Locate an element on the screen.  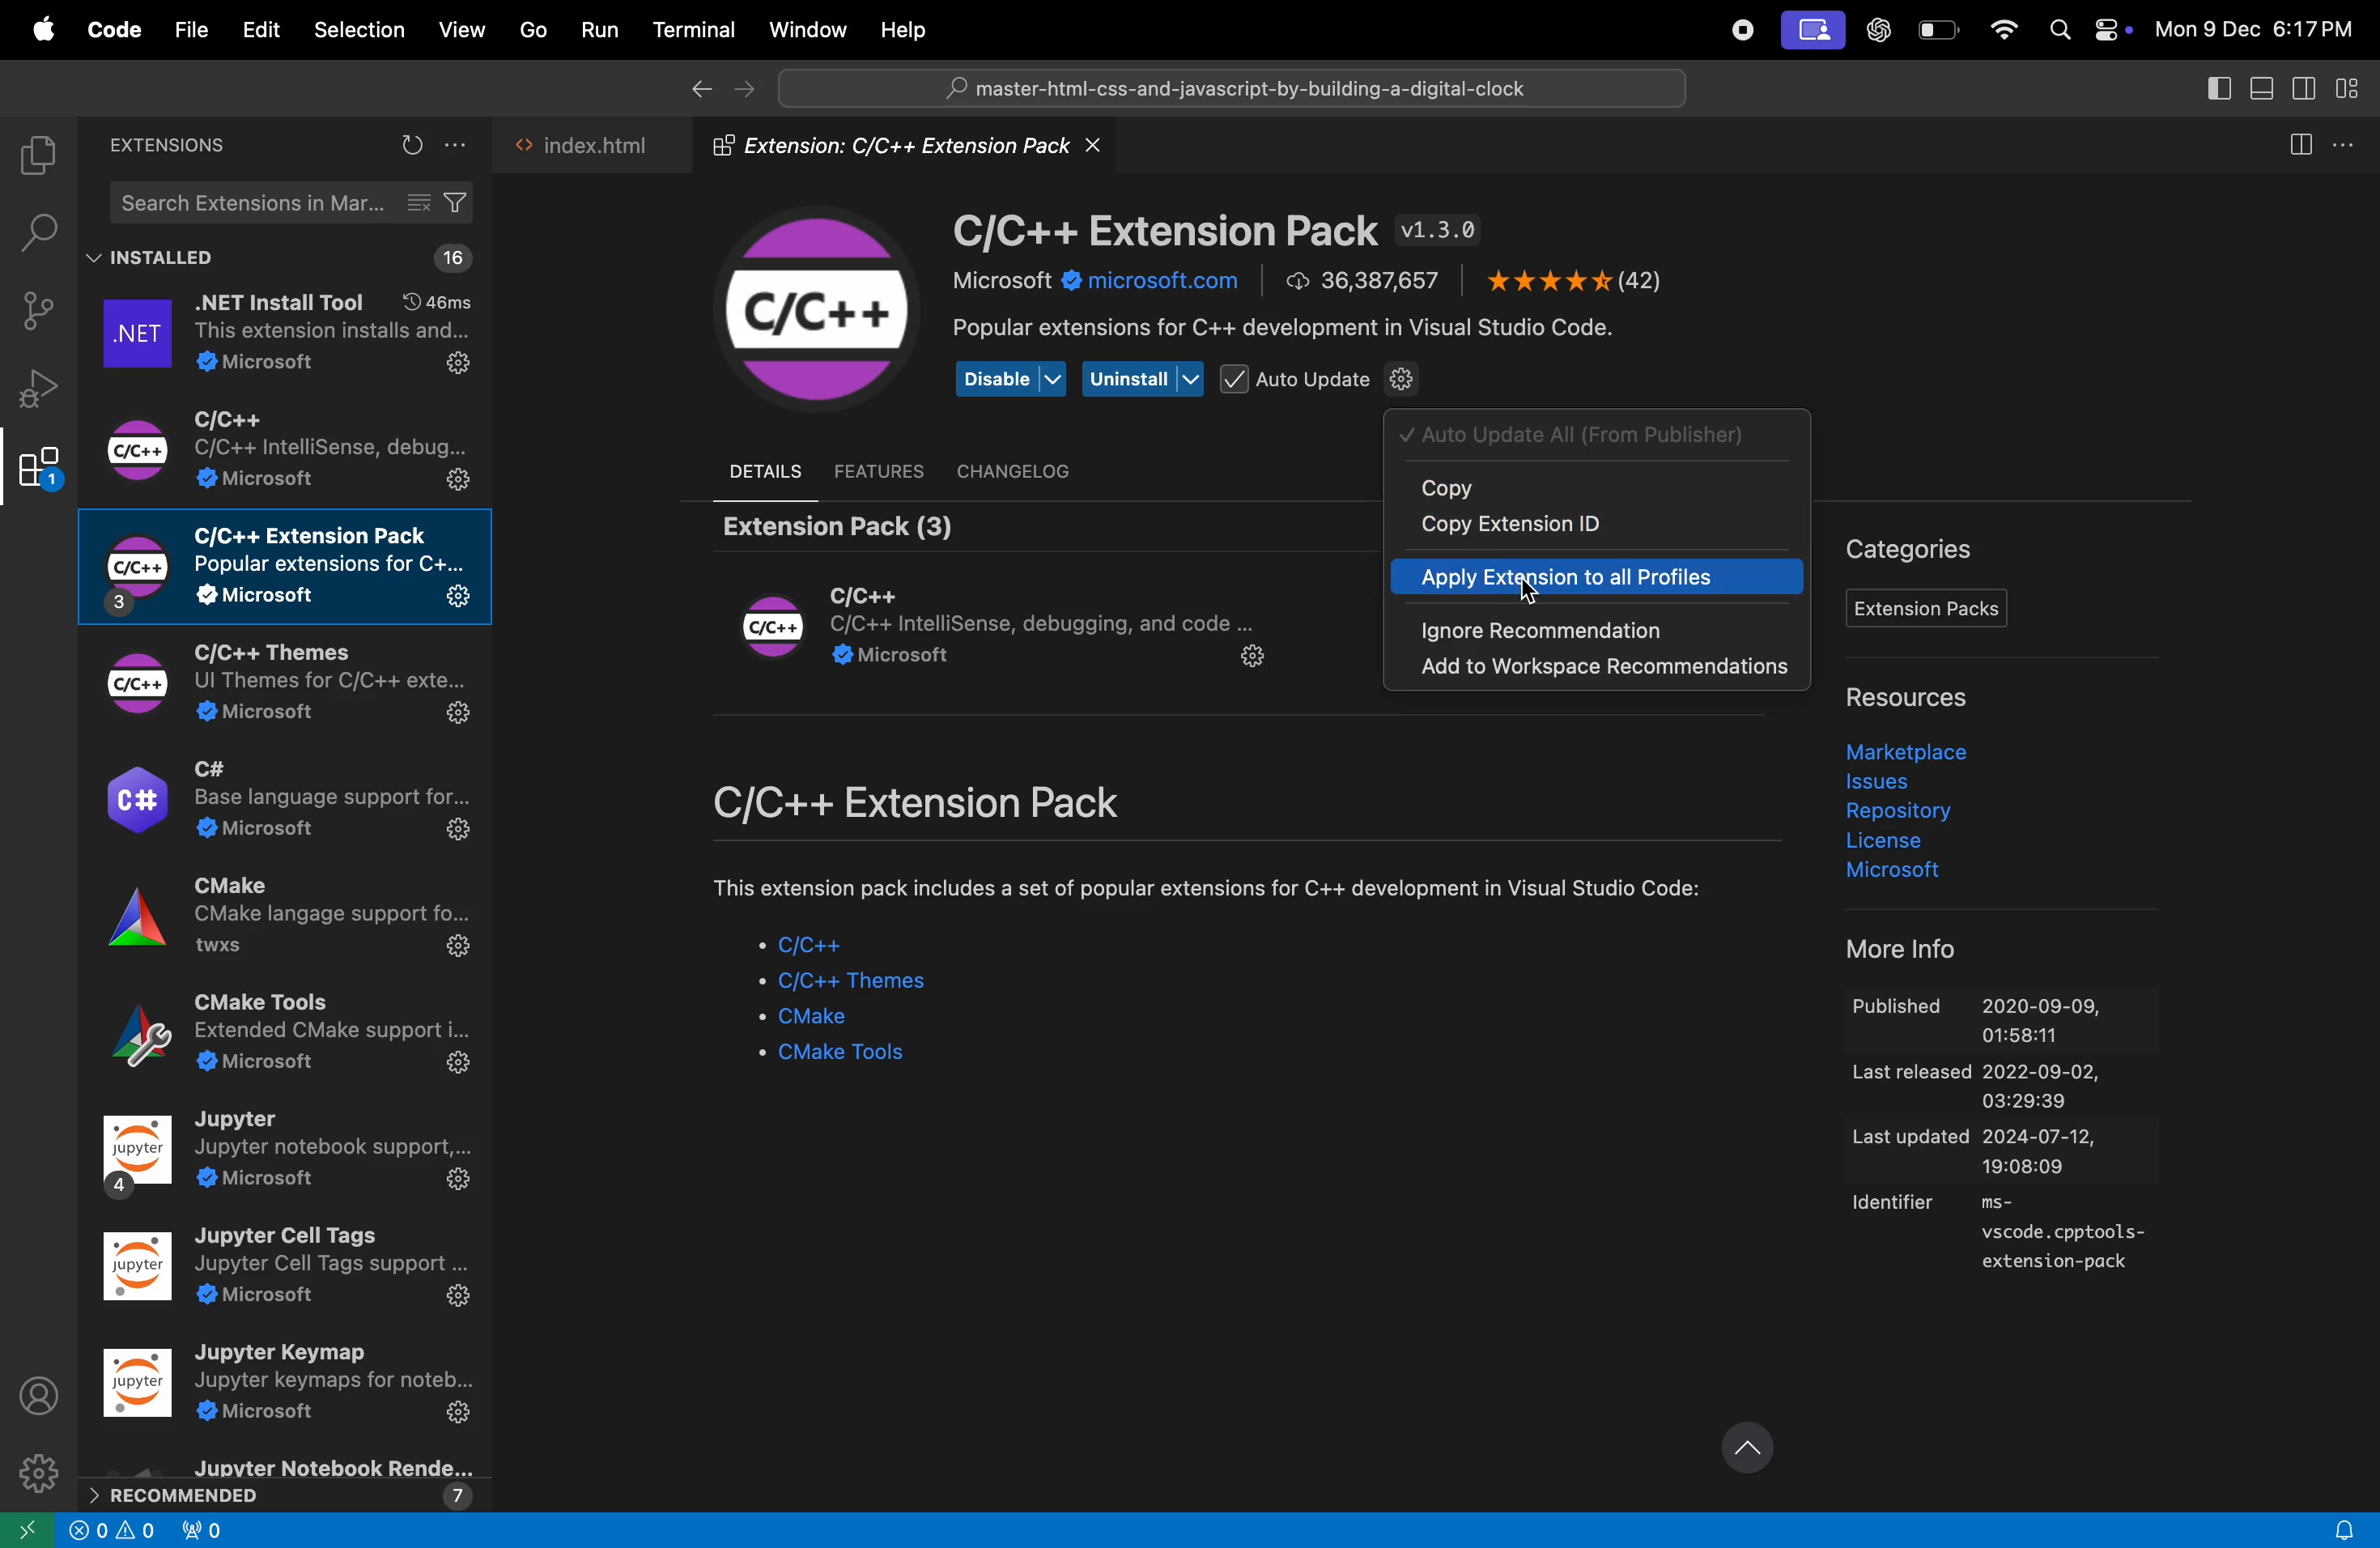
refresh is located at coordinates (411, 146).